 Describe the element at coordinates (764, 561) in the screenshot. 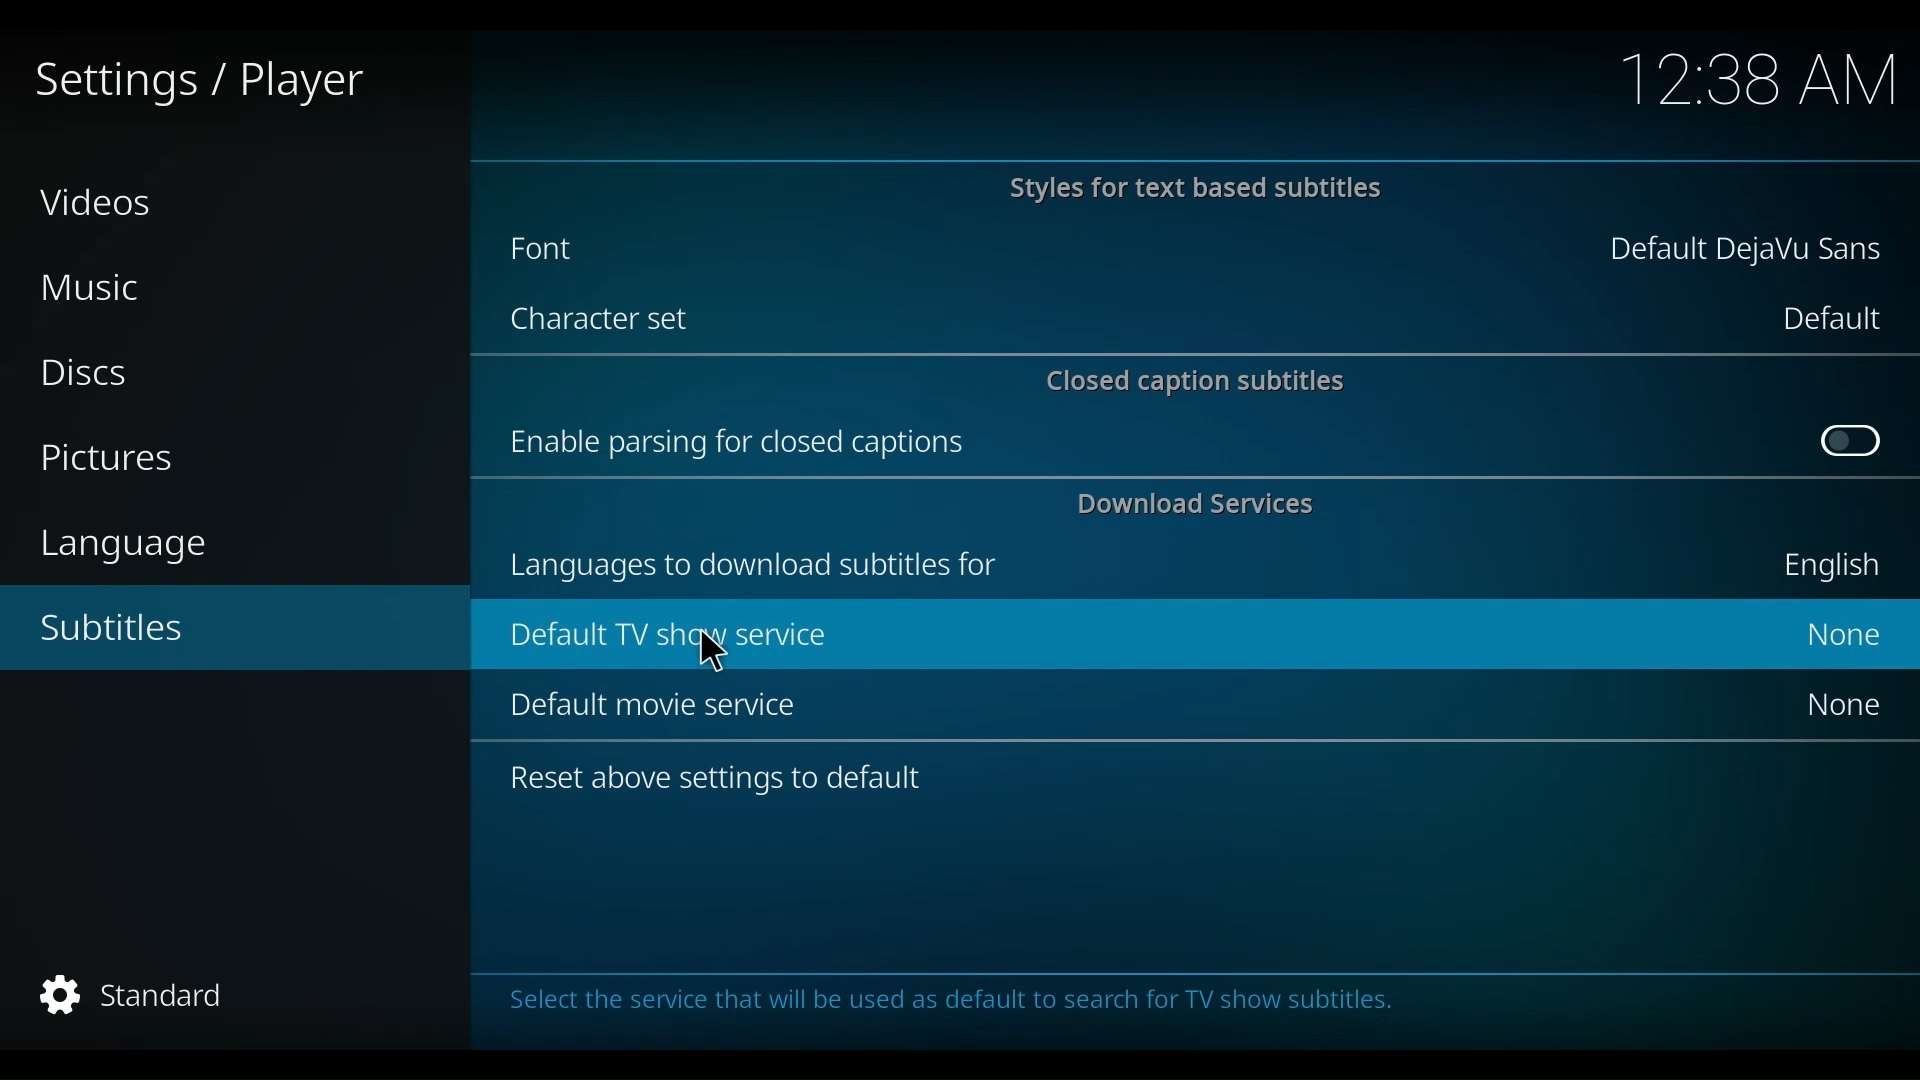

I see `languages to download subtitles for` at that location.